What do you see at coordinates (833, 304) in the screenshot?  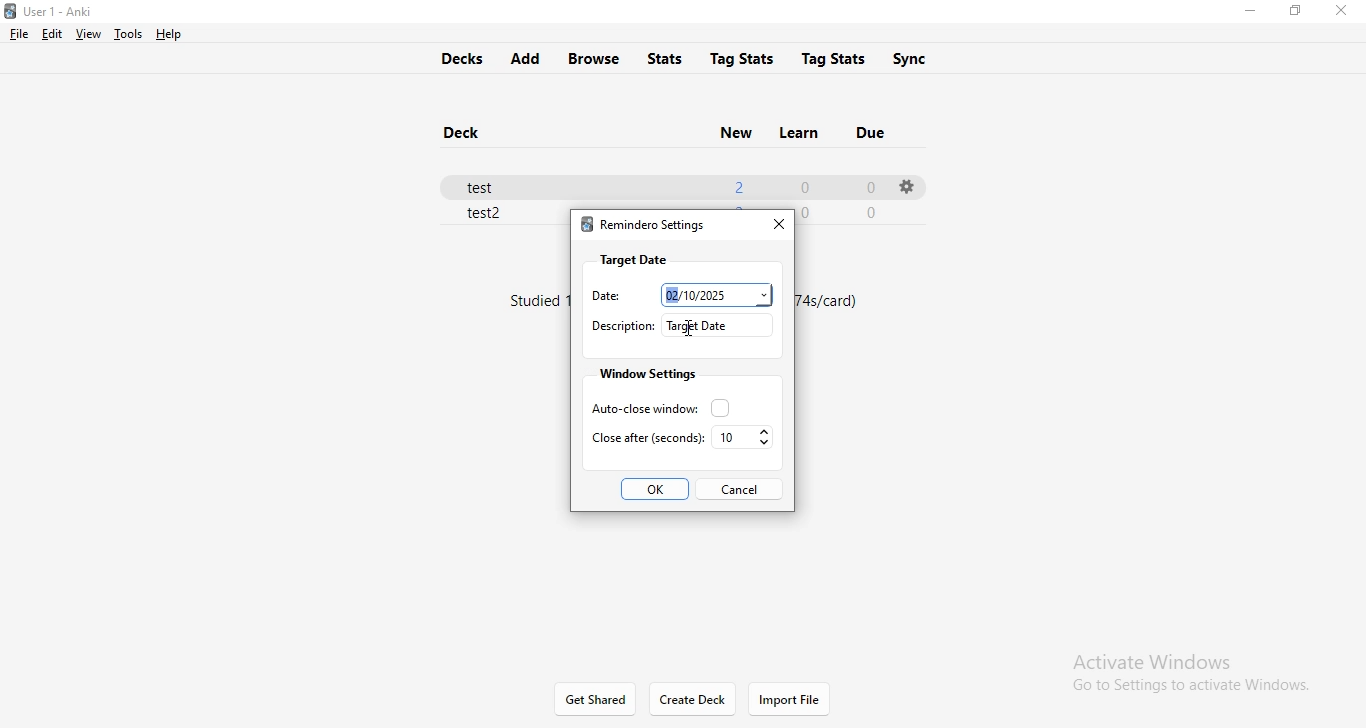 I see `text` at bounding box center [833, 304].